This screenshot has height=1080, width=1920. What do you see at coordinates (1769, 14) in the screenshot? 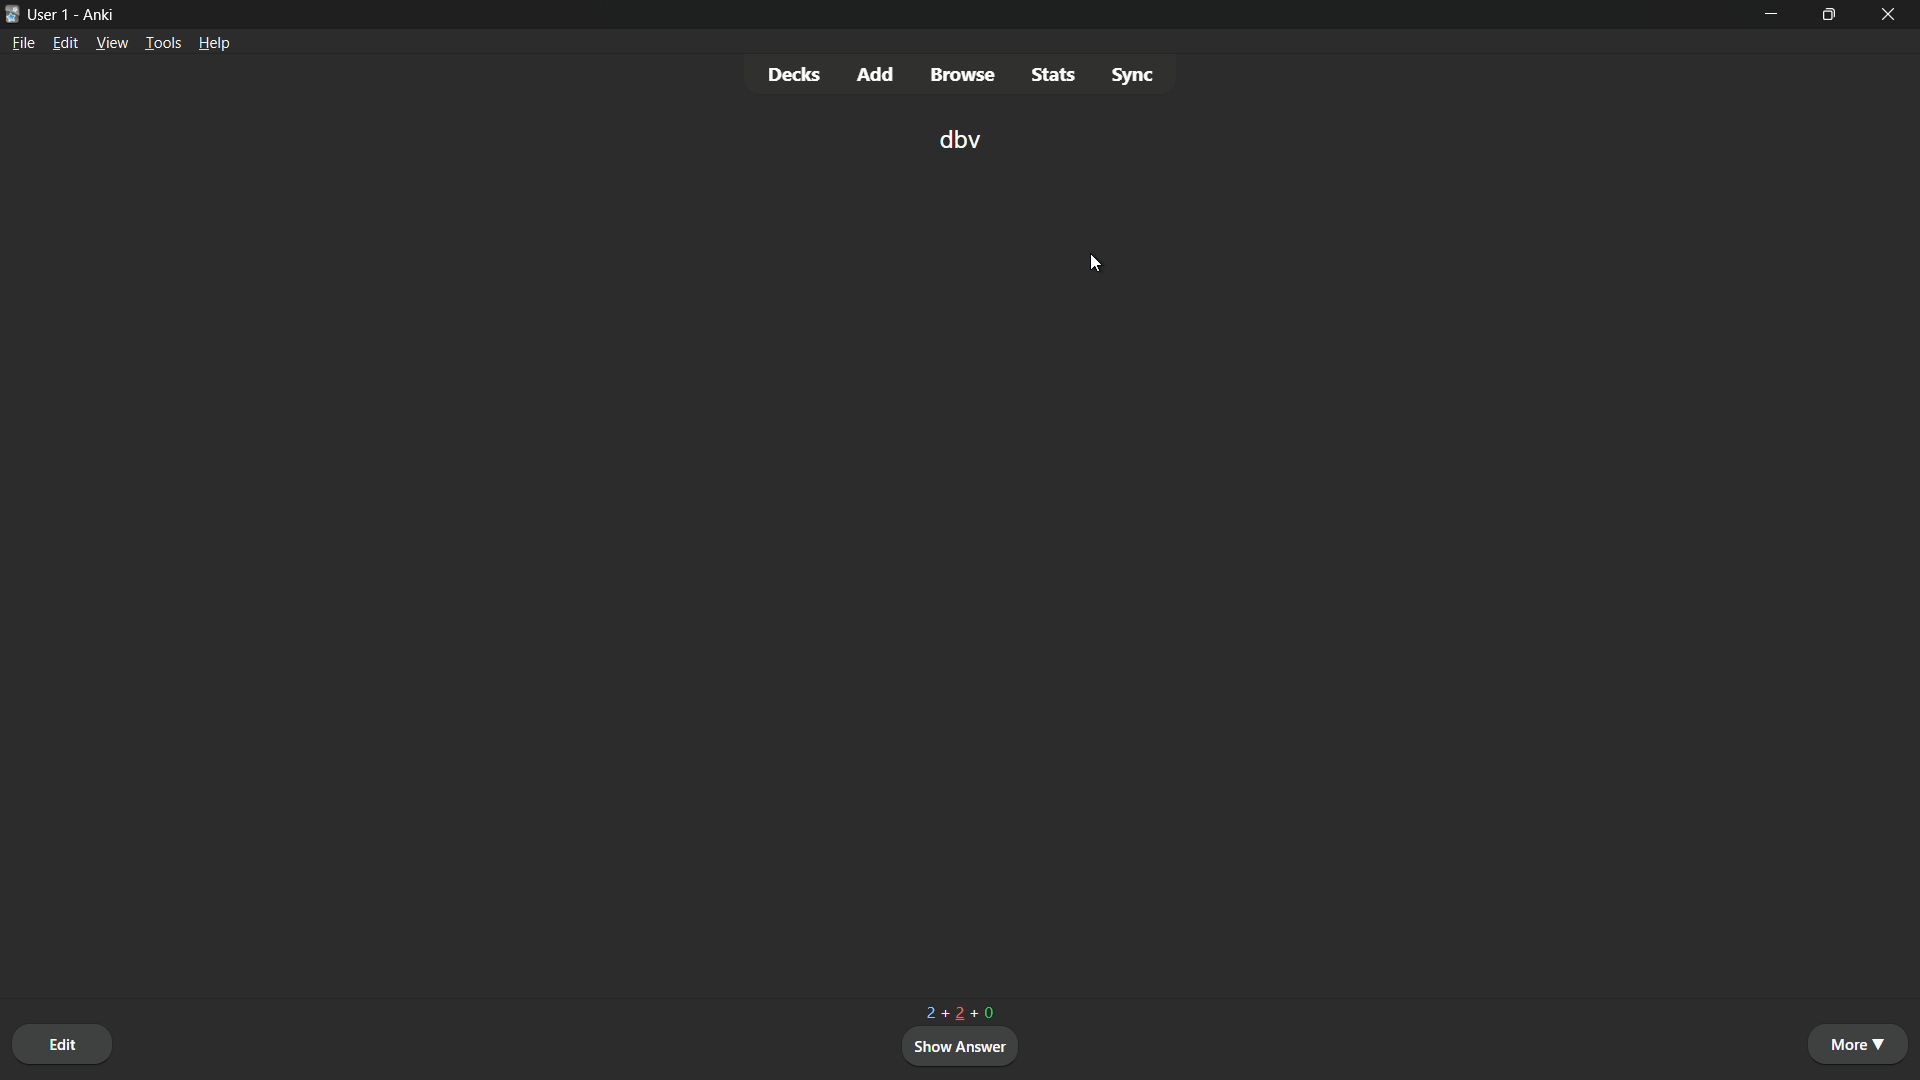
I see `minimize` at bounding box center [1769, 14].